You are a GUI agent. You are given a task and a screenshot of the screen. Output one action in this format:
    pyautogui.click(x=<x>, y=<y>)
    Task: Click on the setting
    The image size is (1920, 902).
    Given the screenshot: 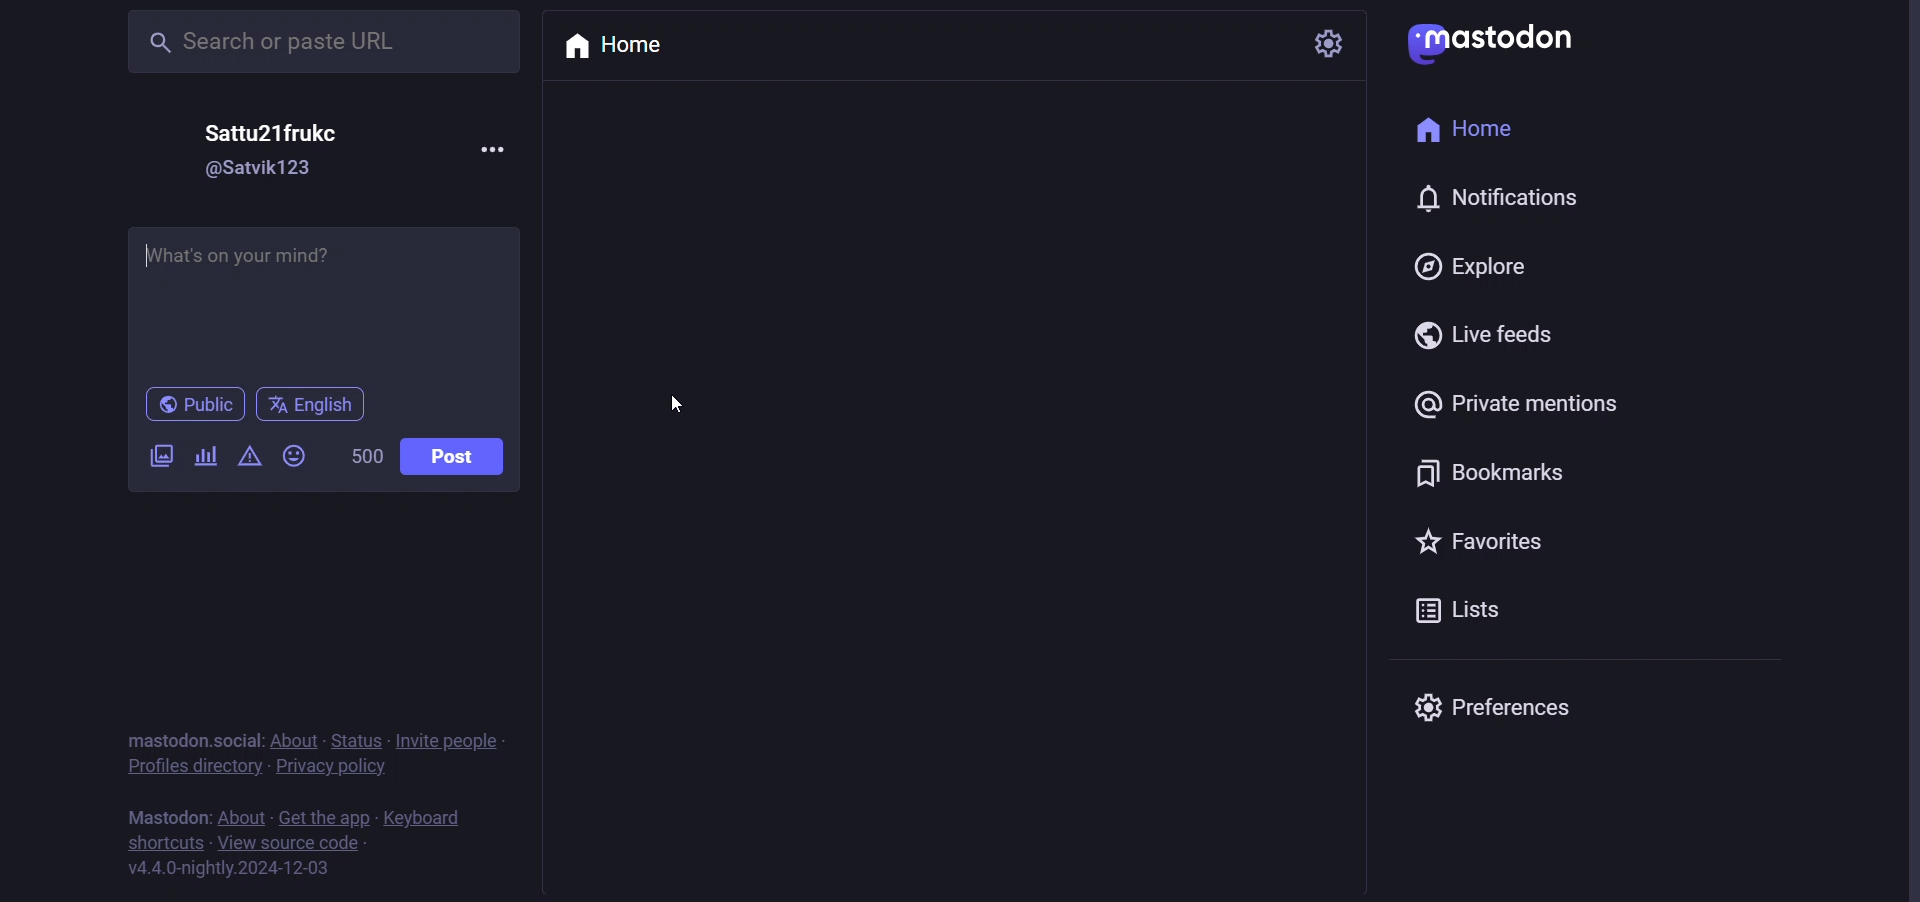 What is the action you would take?
    pyautogui.click(x=1333, y=43)
    